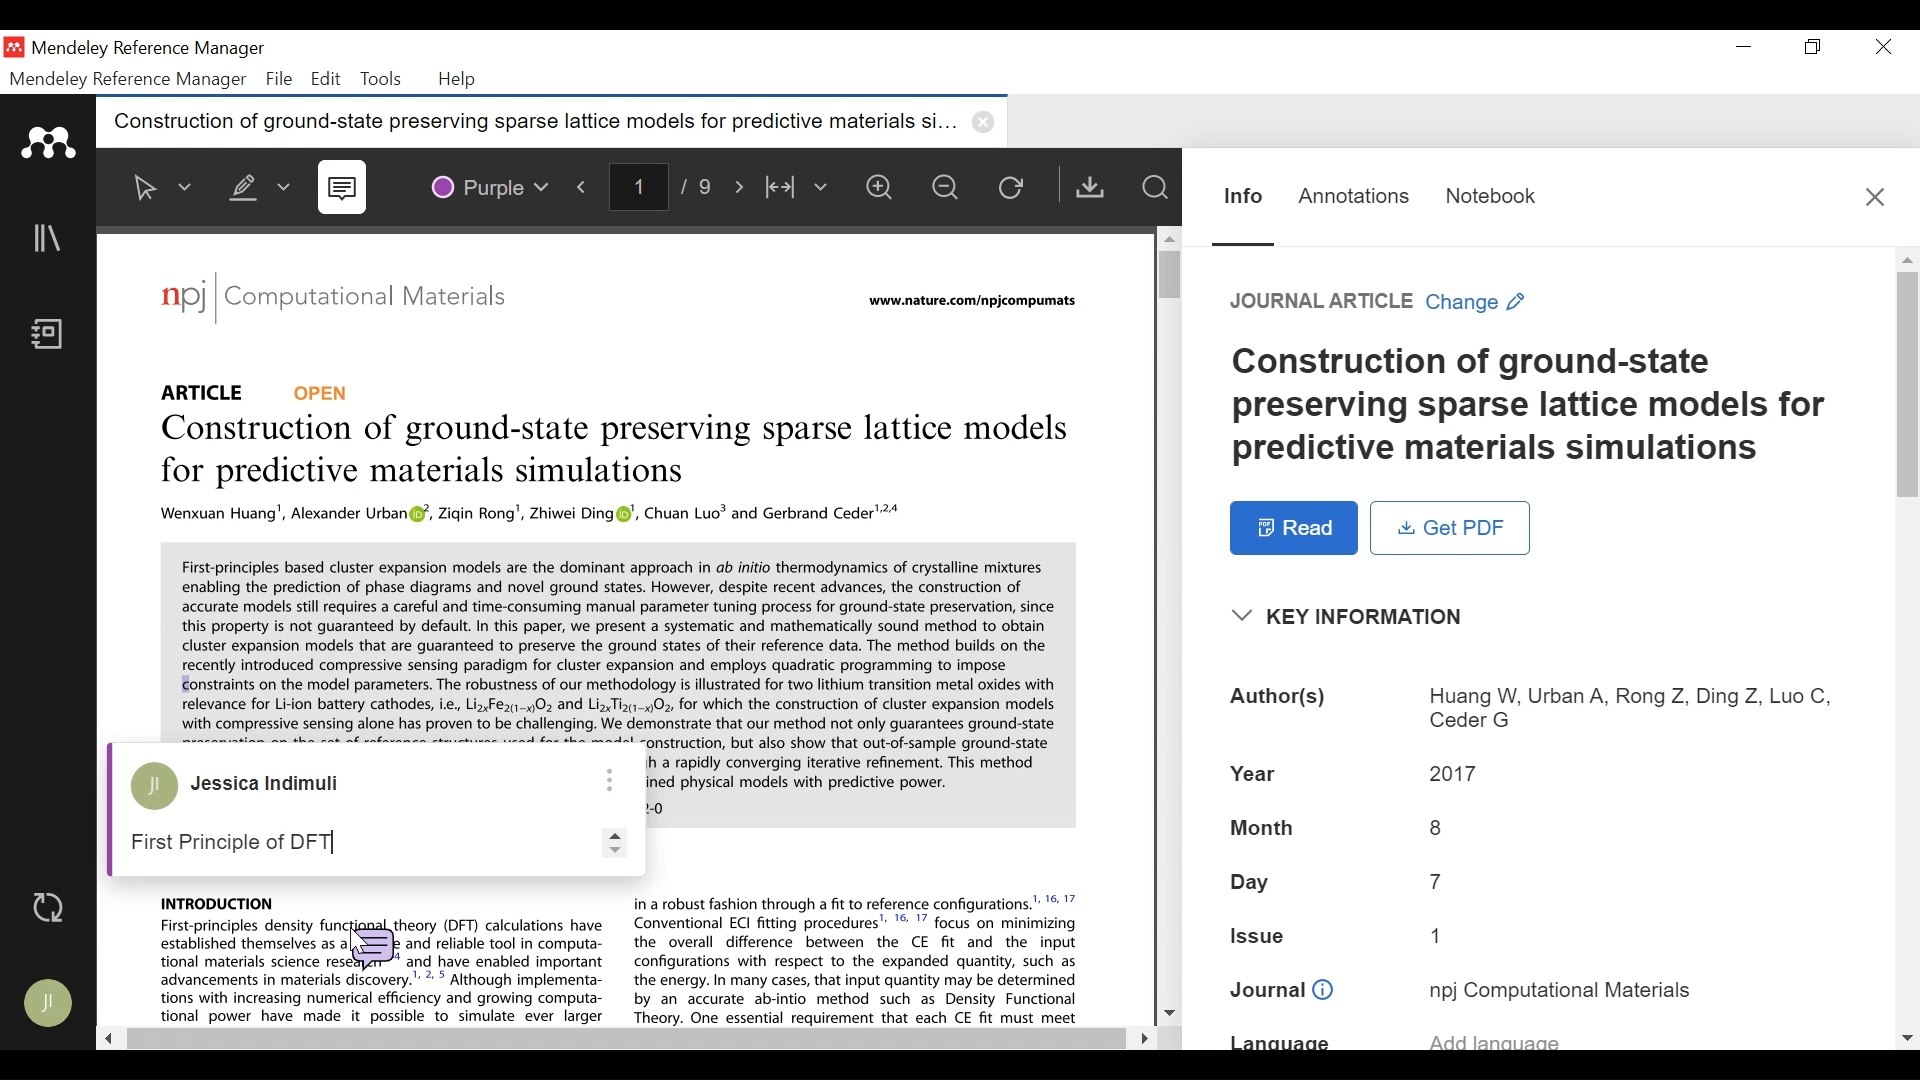  I want to click on File, so click(280, 79).